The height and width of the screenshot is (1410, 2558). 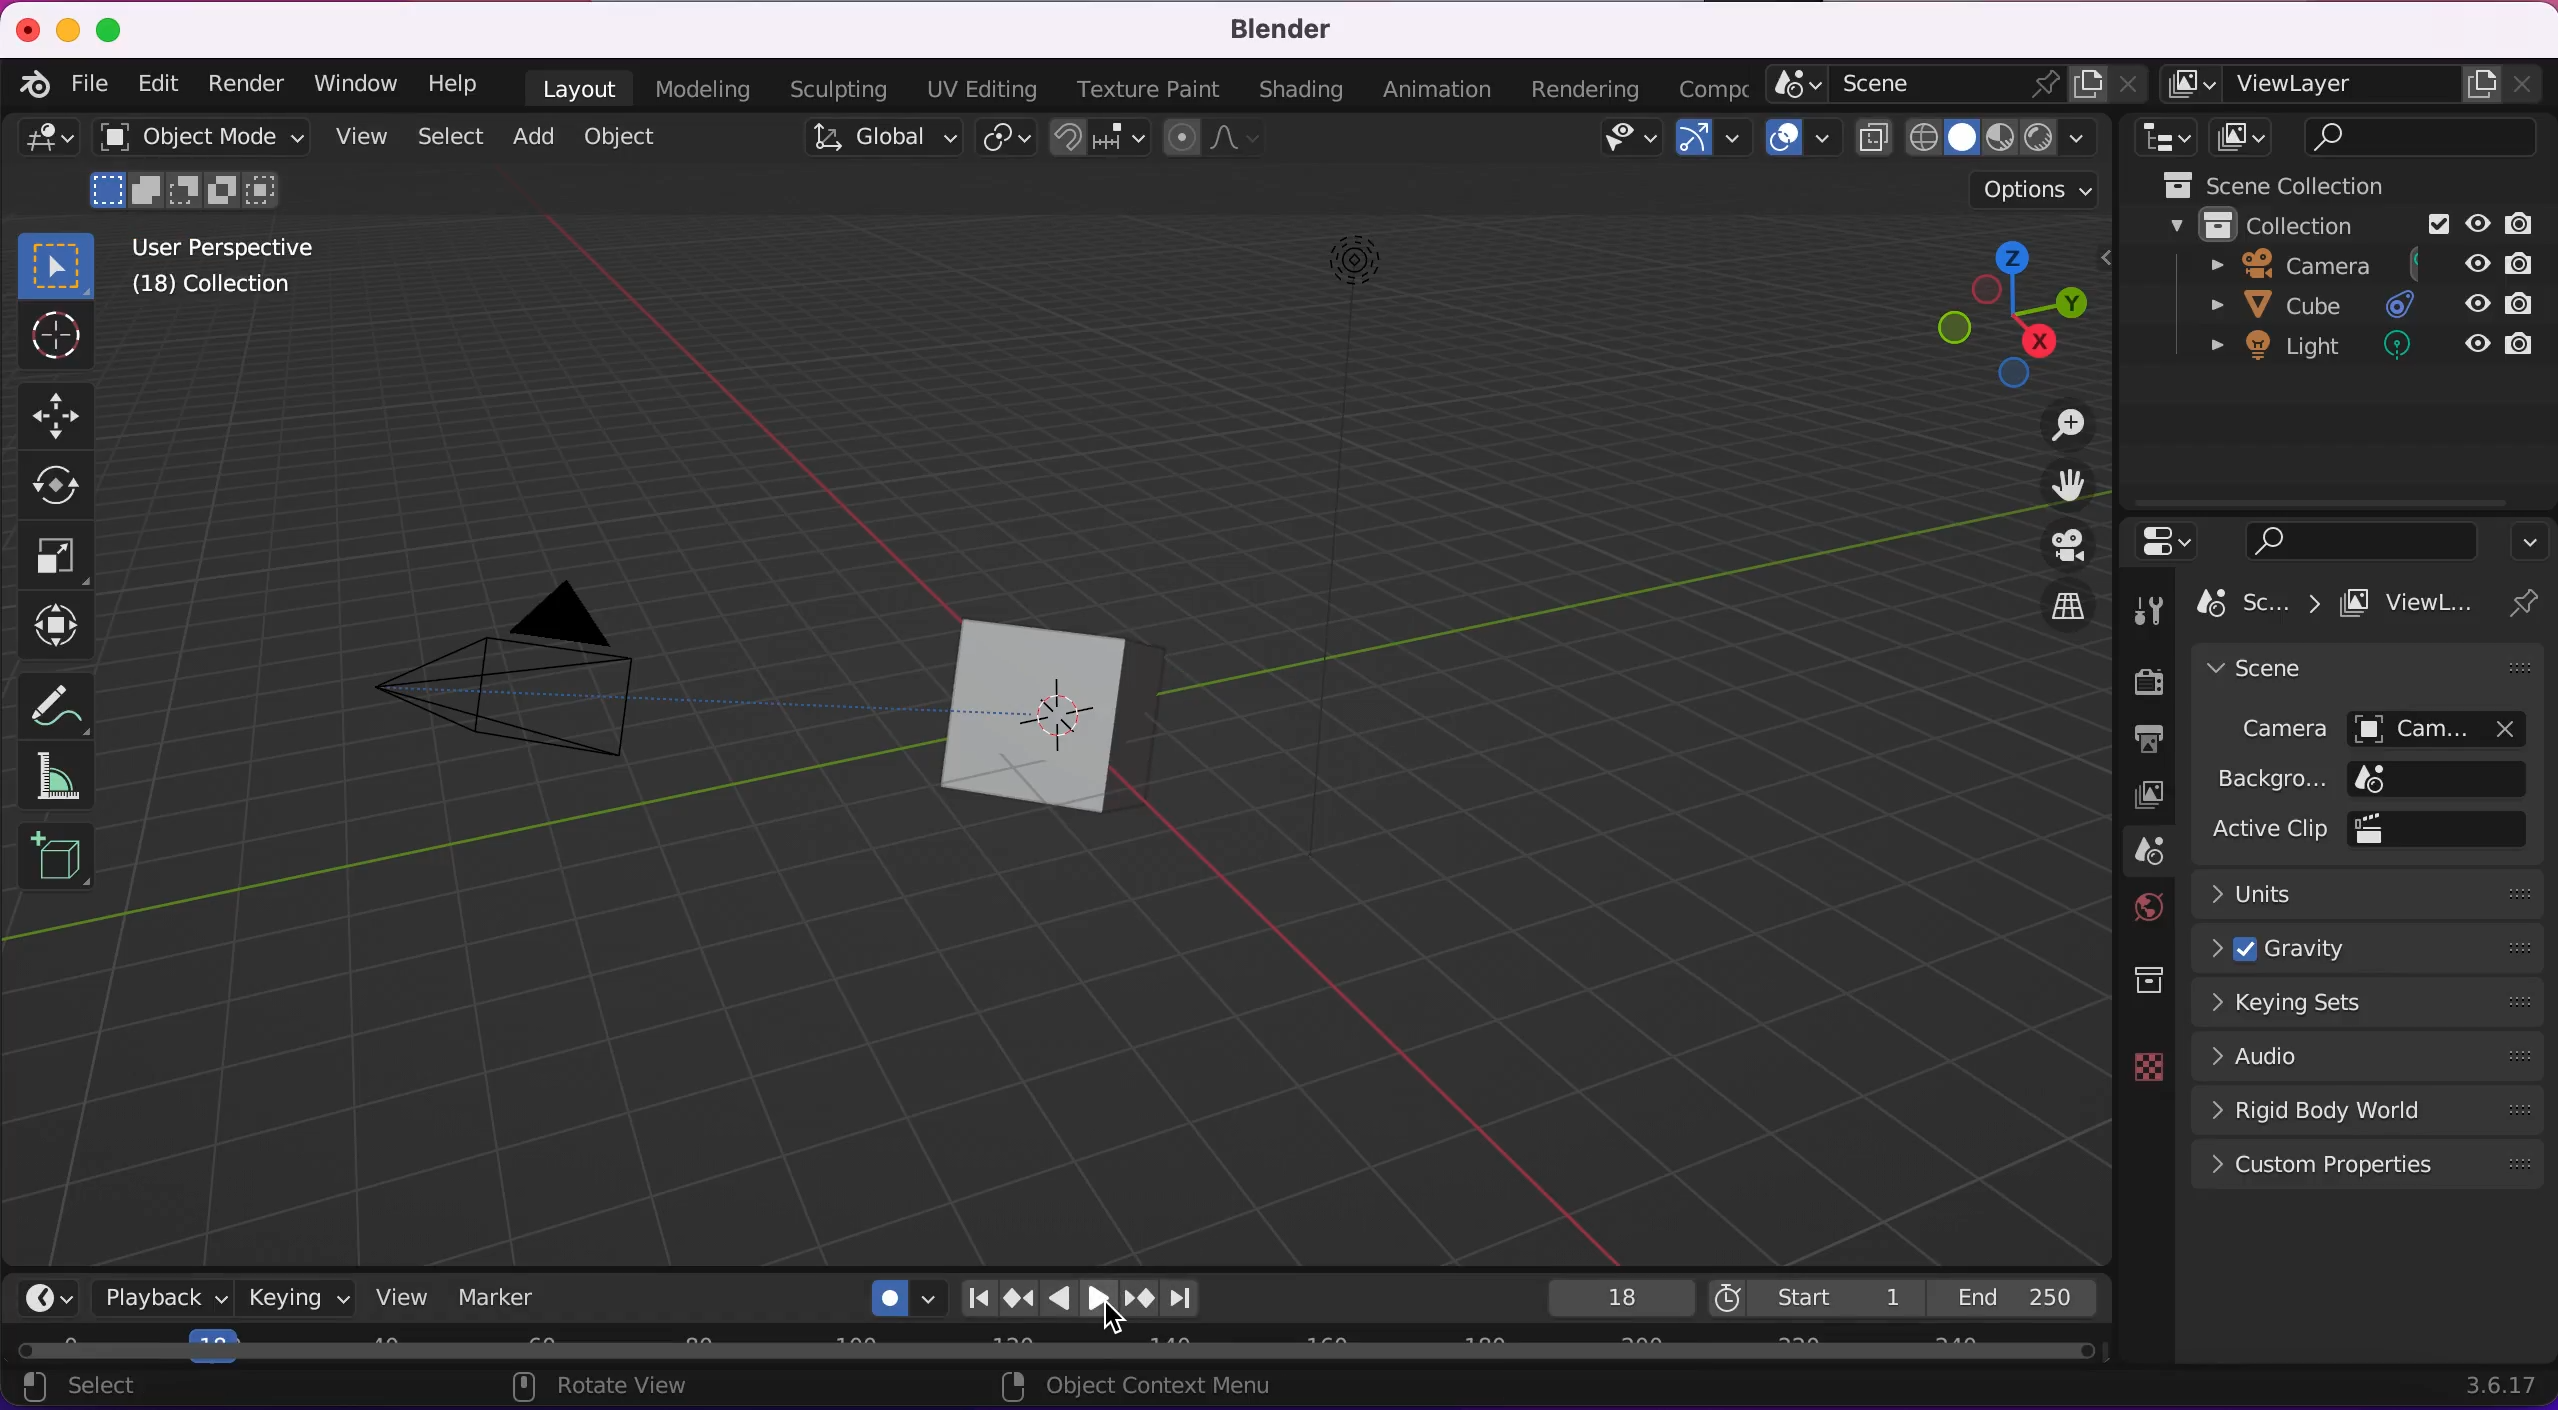 I want to click on editor type, so click(x=54, y=1297).